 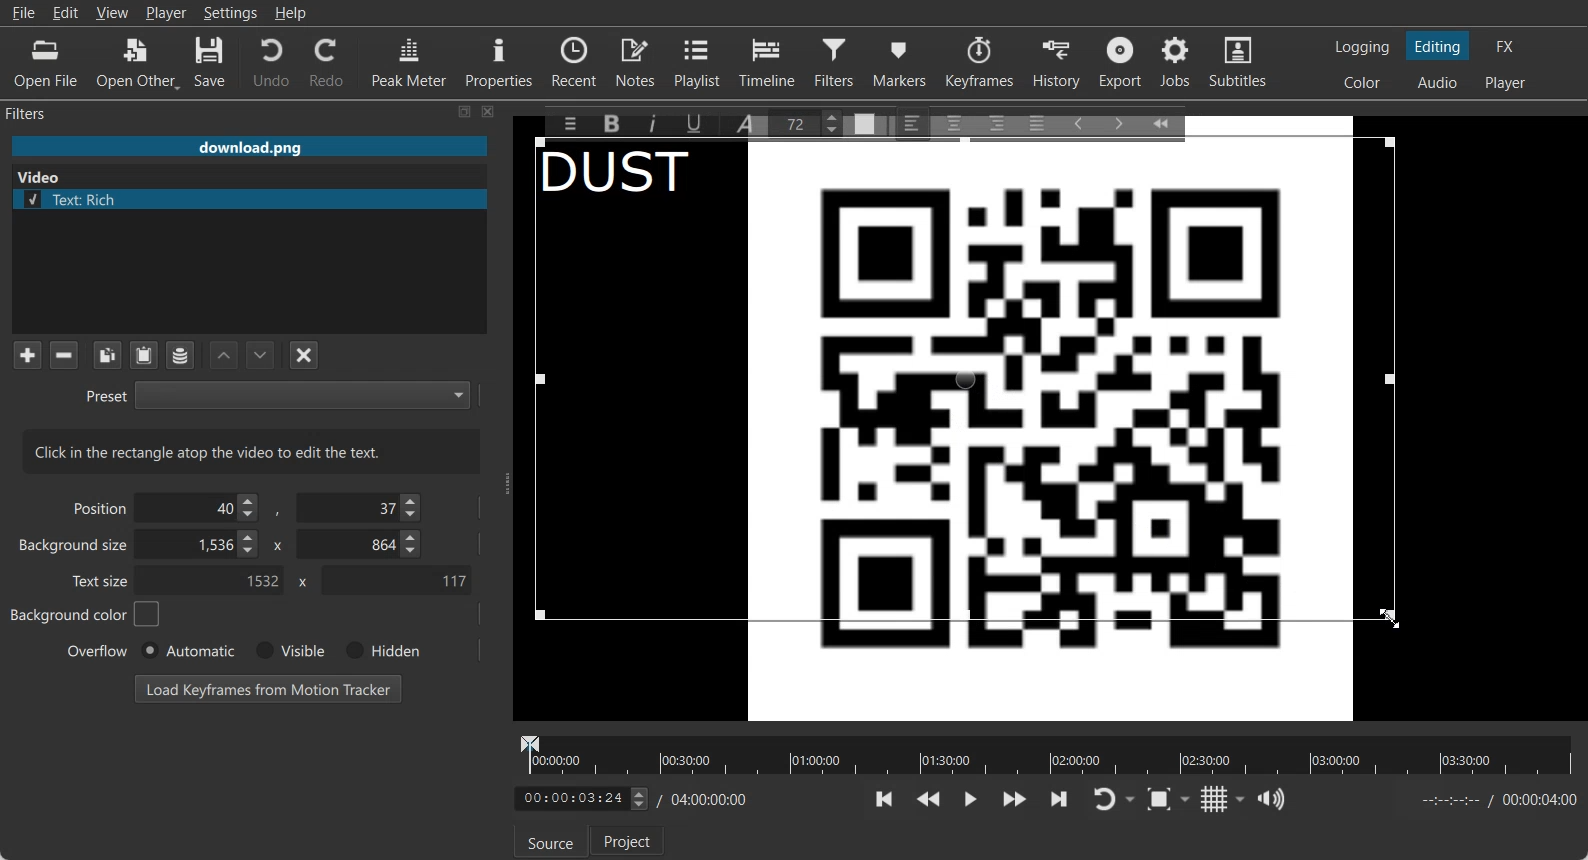 What do you see at coordinates (901, 61) in the screenshot?
I see `Markers` at bounding box center [901, 61].